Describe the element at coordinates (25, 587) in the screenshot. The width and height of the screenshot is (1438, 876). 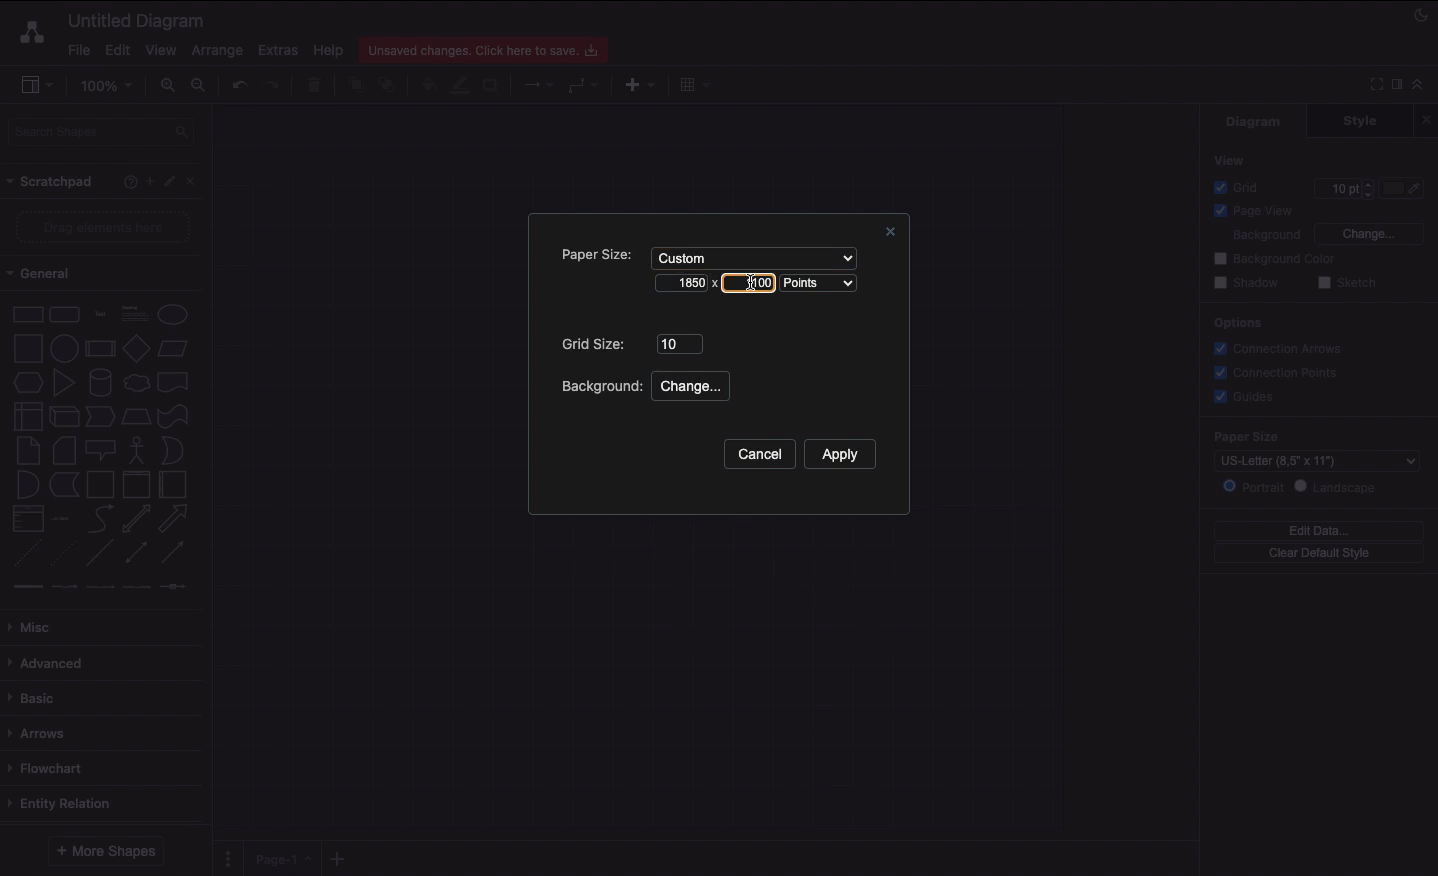
I see `connector 1` at that location.